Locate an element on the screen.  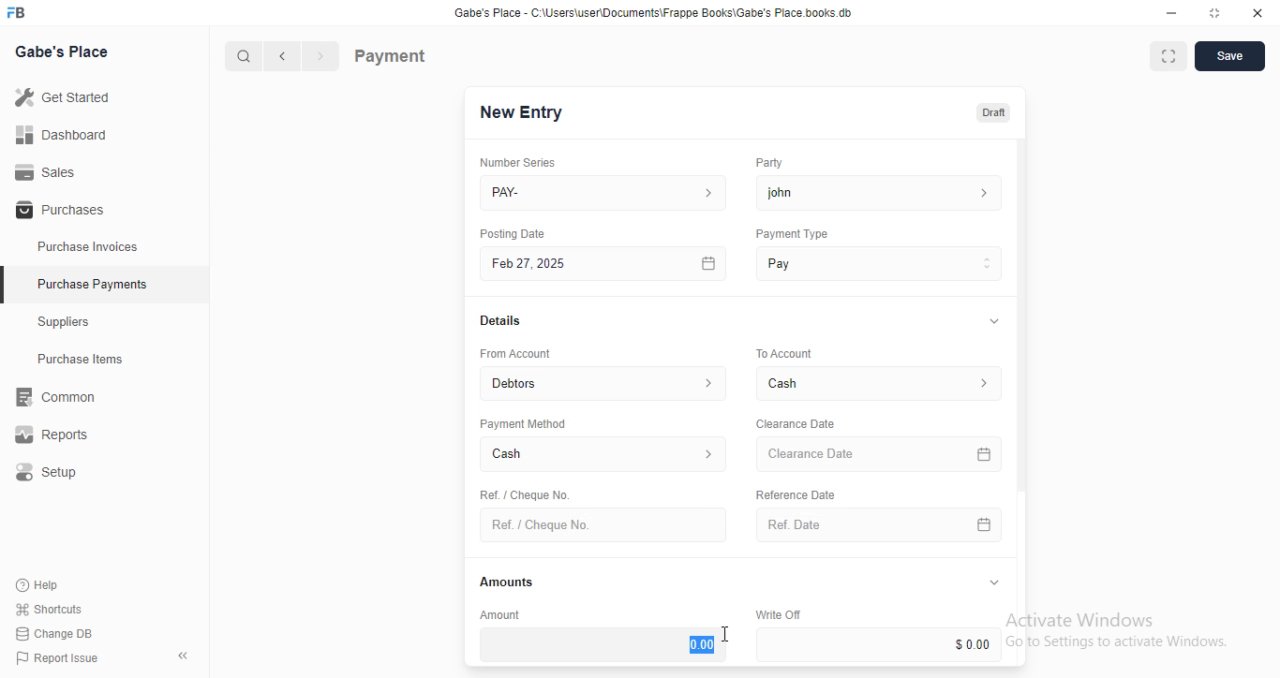
search is located at coordinates (245, 57).